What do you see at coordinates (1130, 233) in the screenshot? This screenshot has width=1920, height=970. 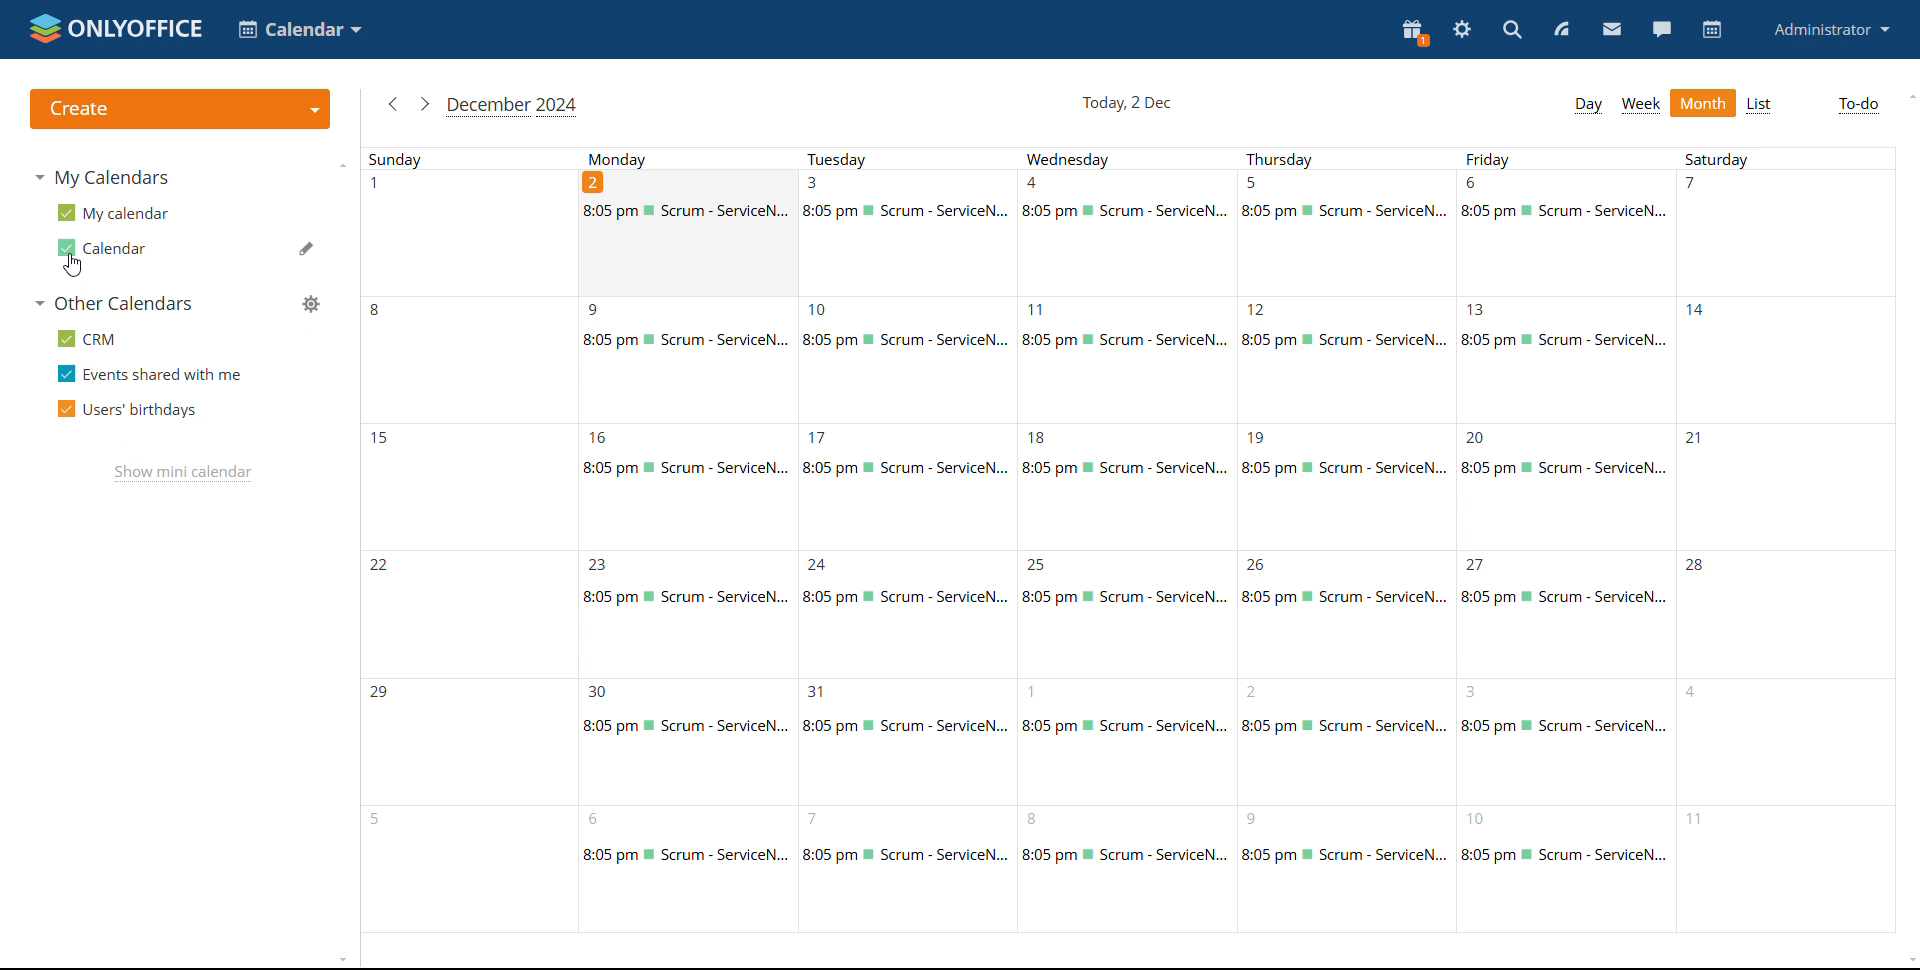 I see `4` at bounding box center [1130, 233].